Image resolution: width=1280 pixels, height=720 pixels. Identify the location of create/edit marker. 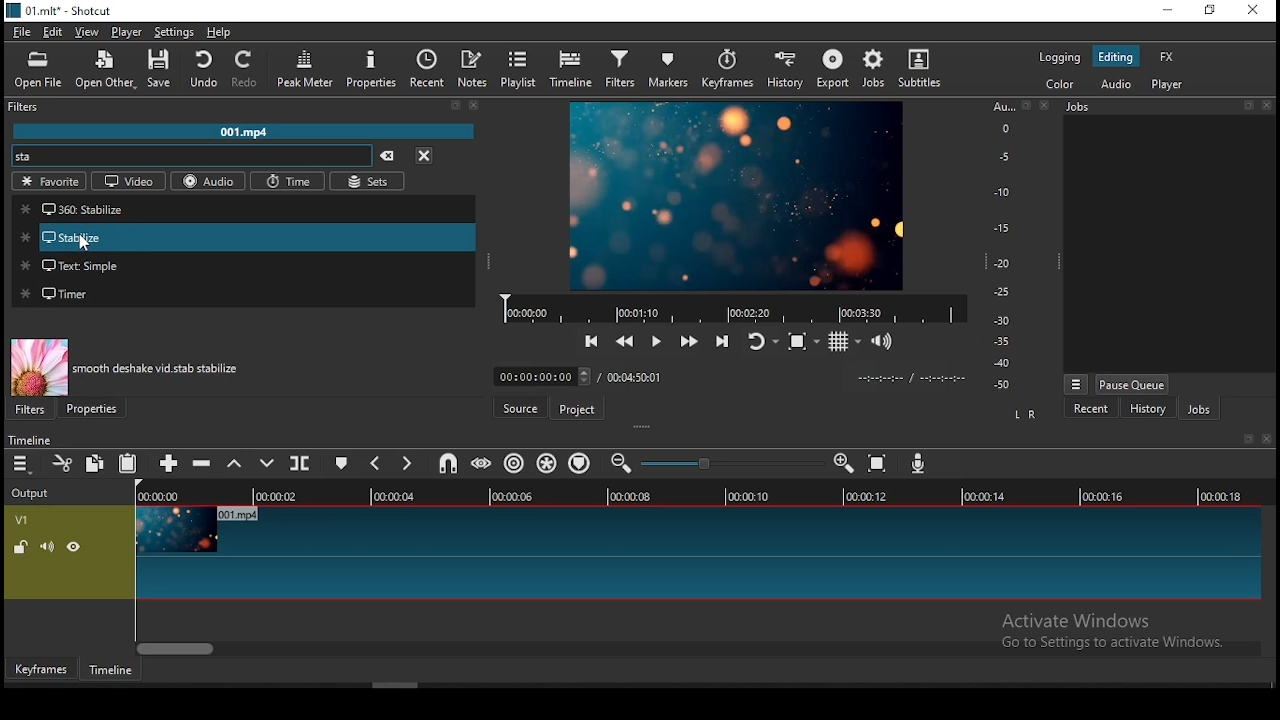
(342, 464).